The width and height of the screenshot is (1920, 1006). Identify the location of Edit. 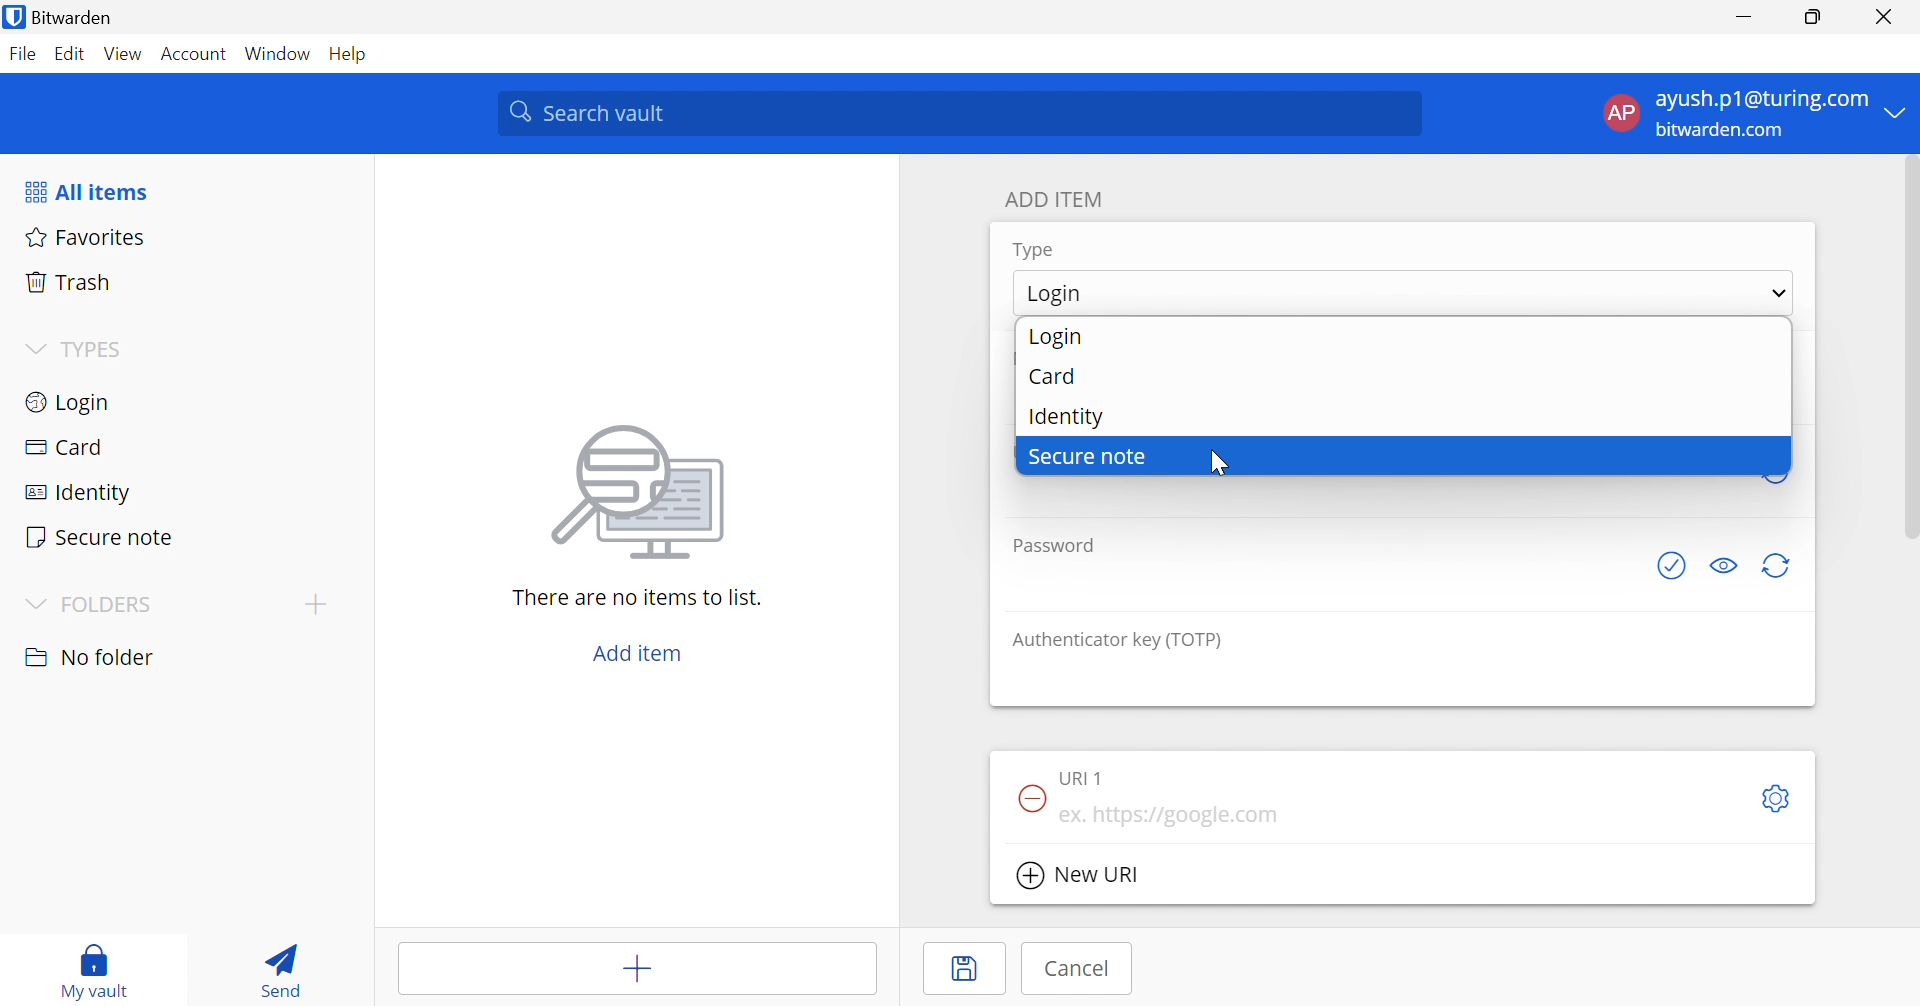
(73, 54).